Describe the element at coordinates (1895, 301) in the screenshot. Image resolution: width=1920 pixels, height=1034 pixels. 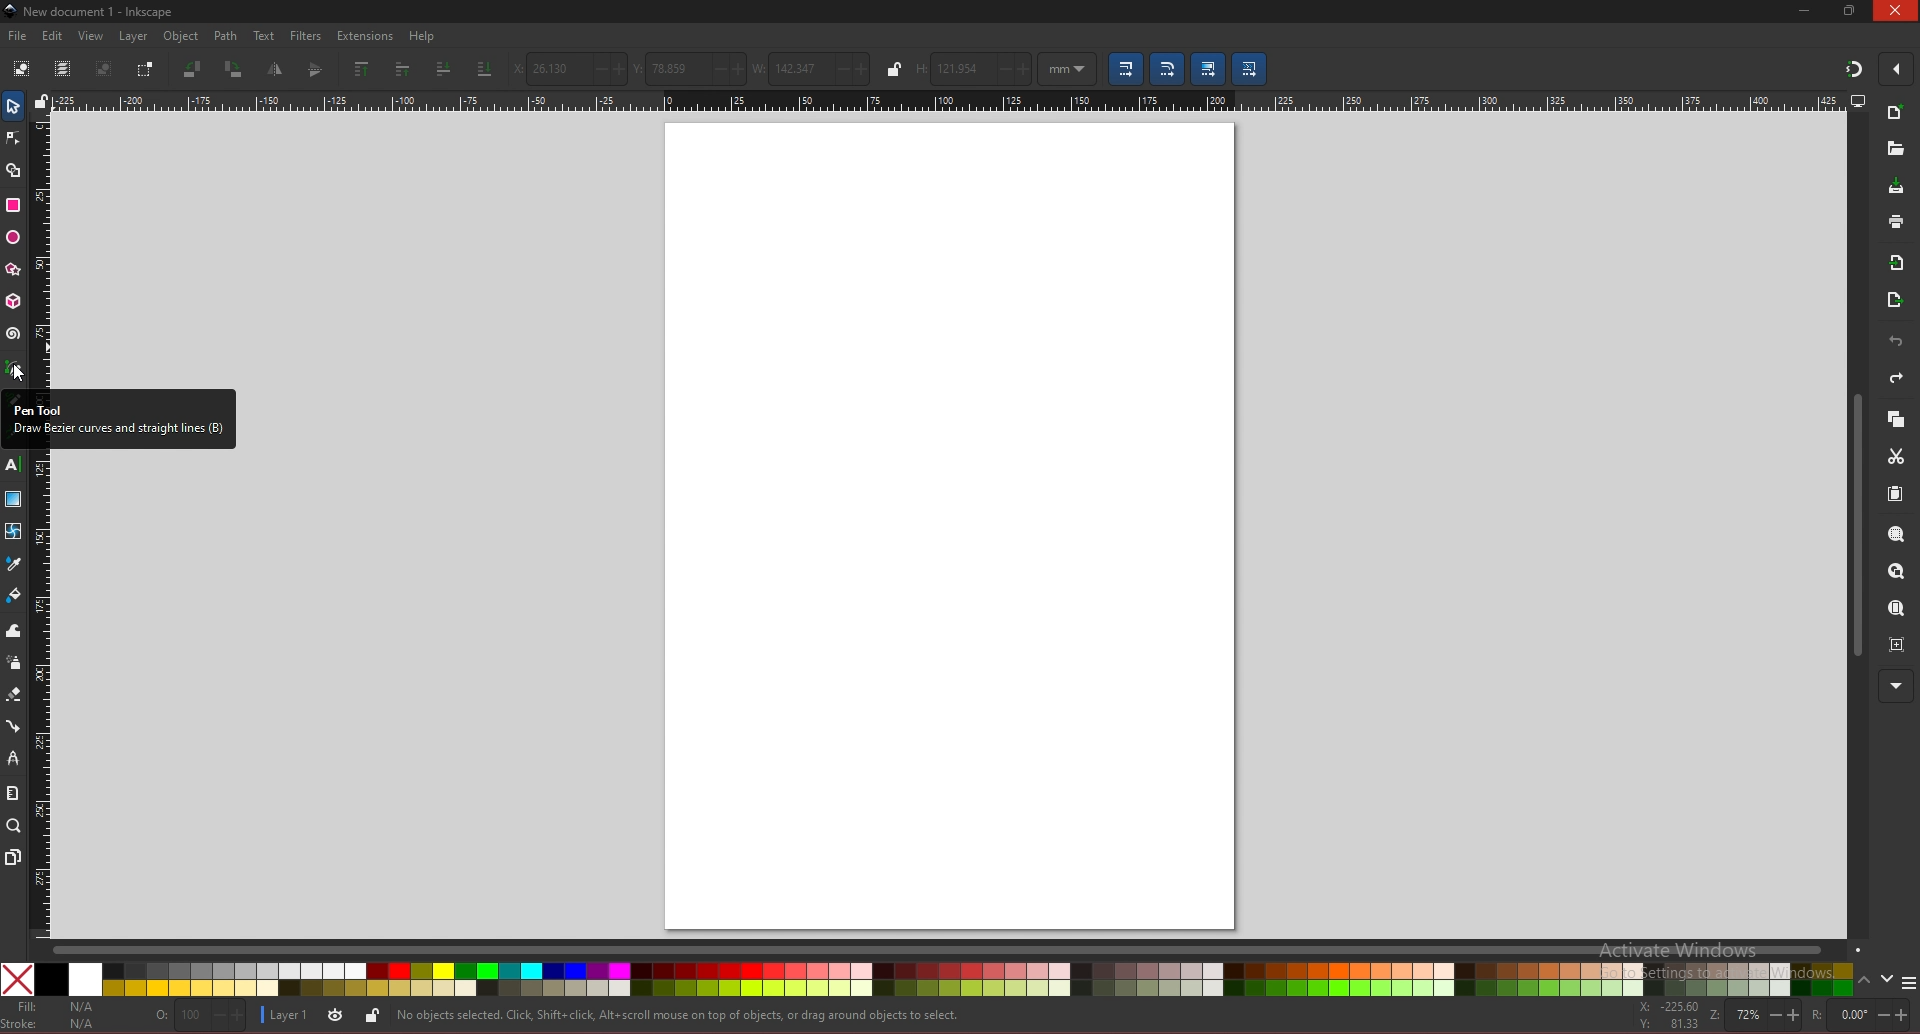
I see `export` at that location.